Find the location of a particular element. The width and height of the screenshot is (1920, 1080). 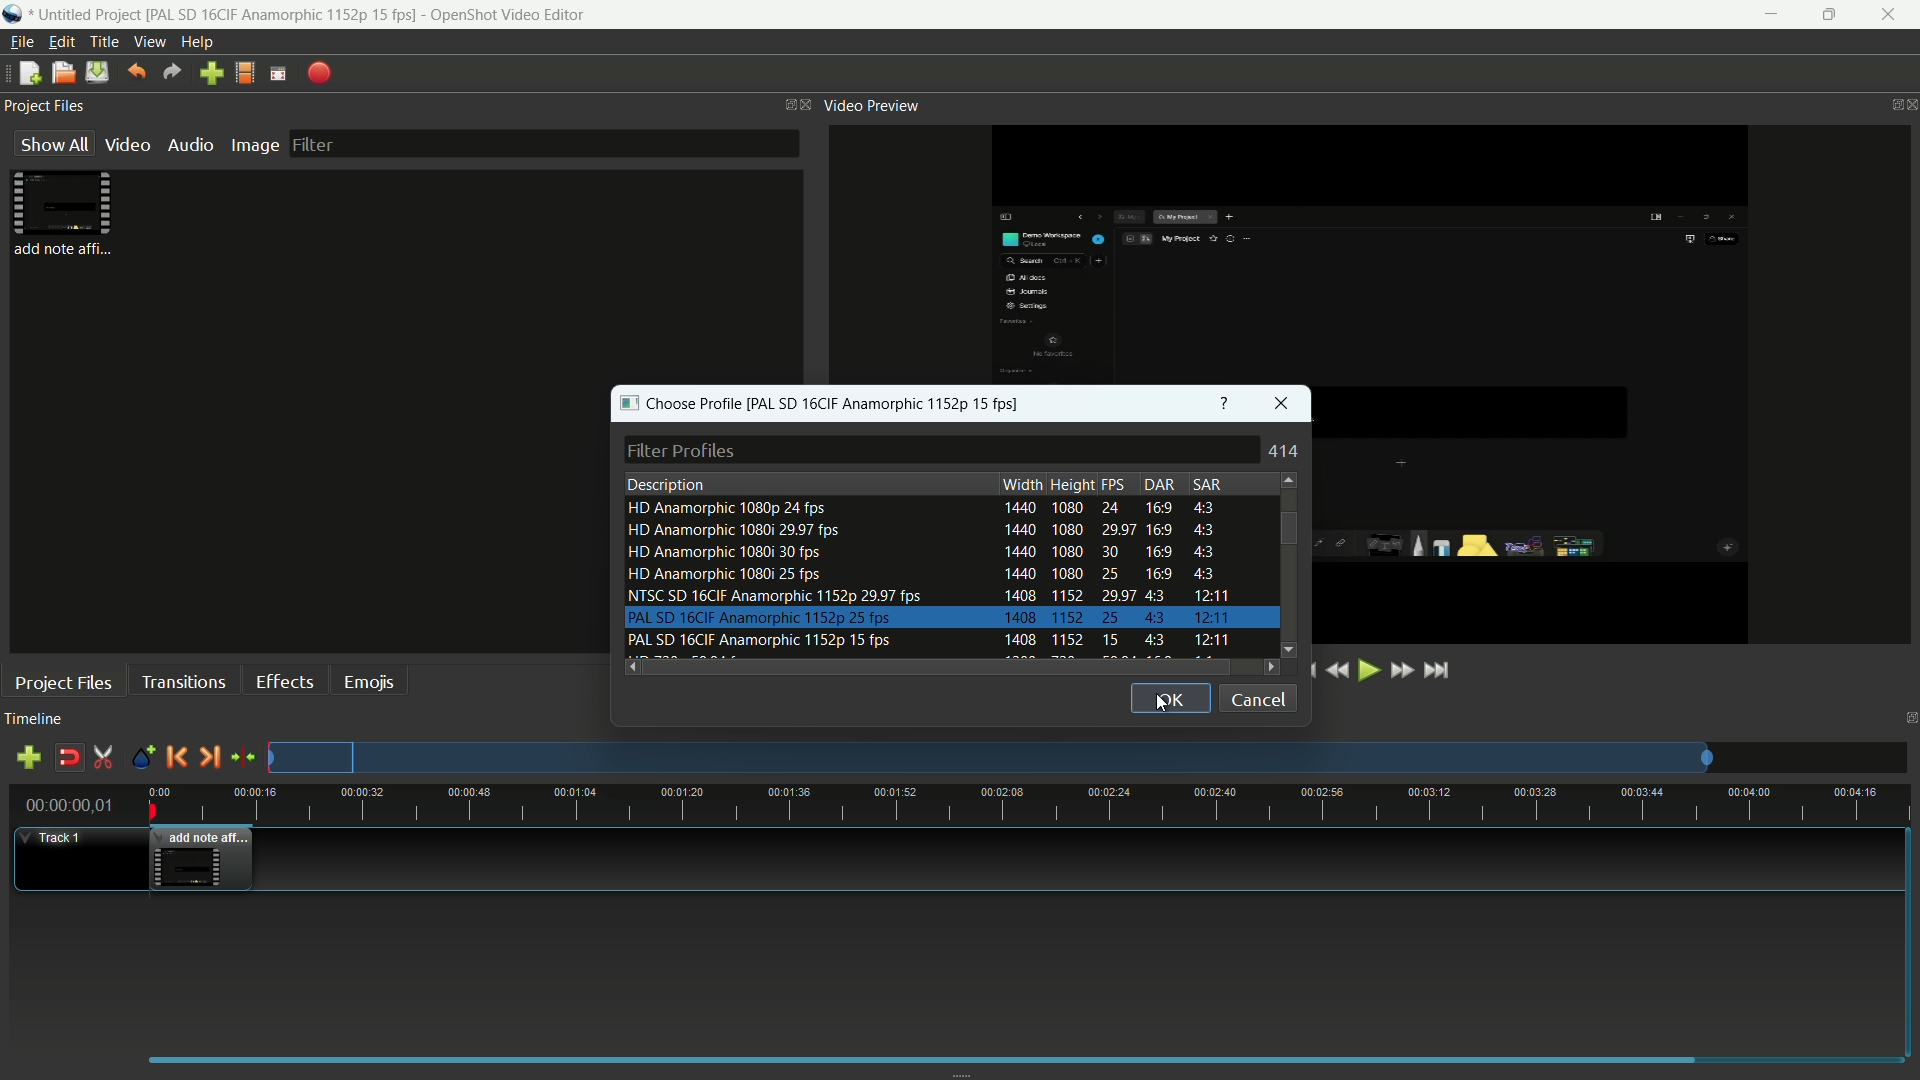

height is located at coordinates (1072, 484).